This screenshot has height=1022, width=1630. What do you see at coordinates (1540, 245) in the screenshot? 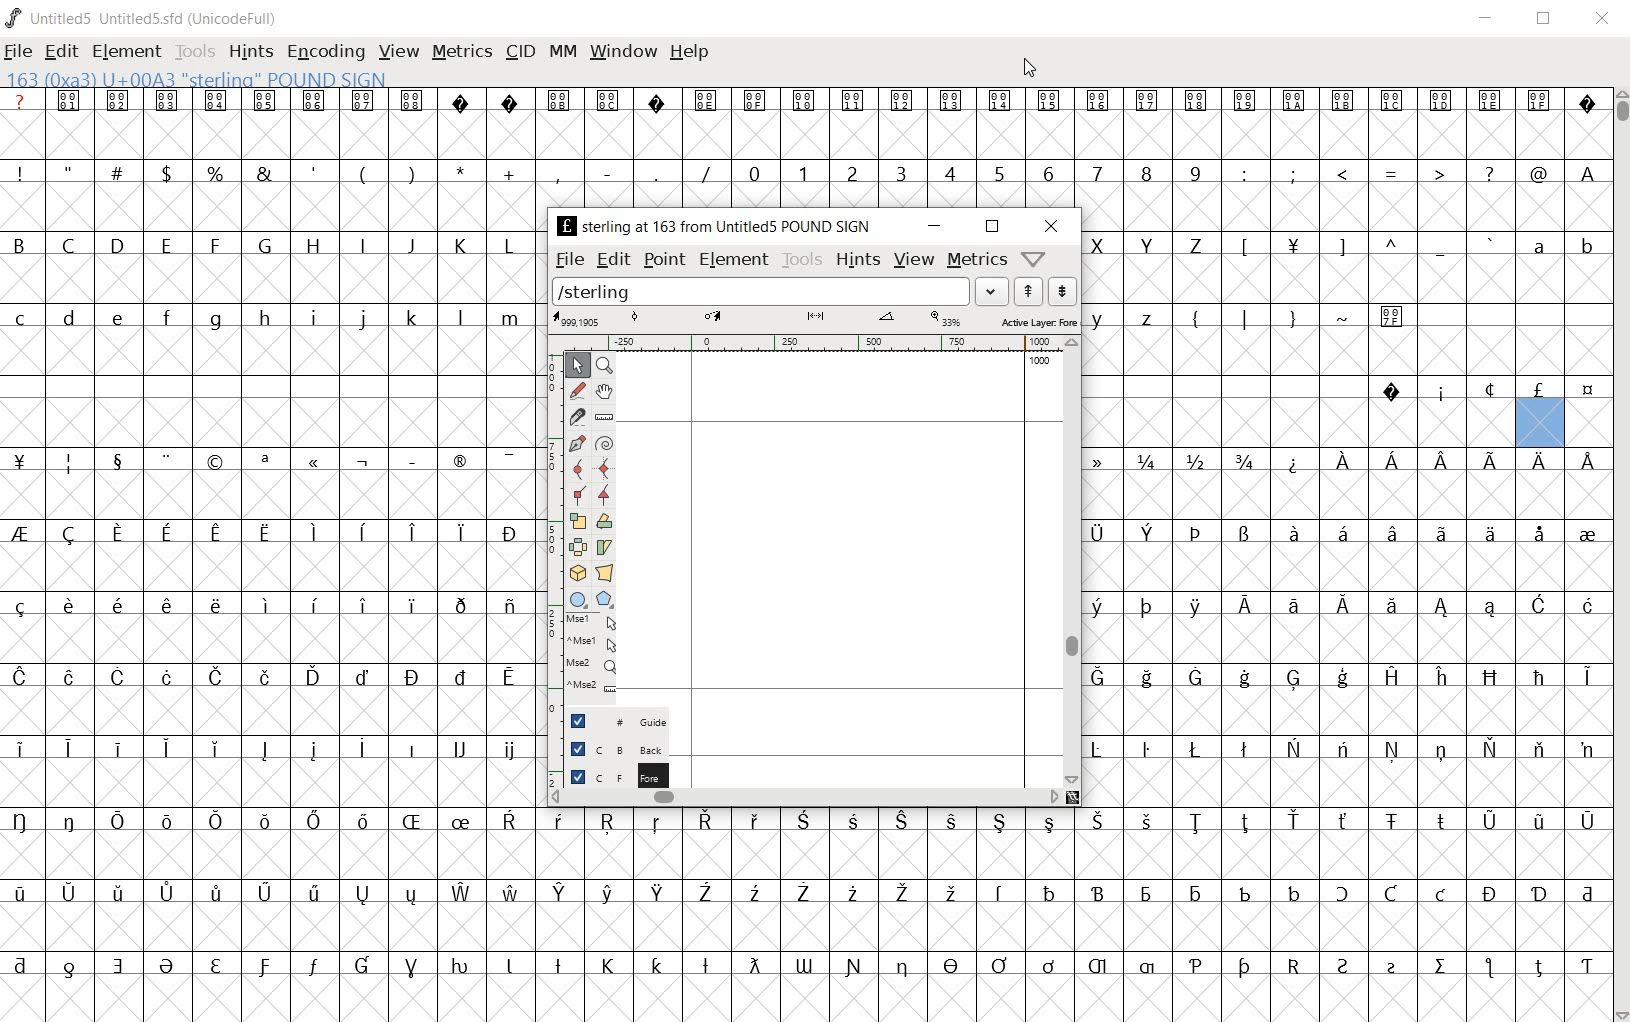
I see `a` at bounding box center [1540, 245].